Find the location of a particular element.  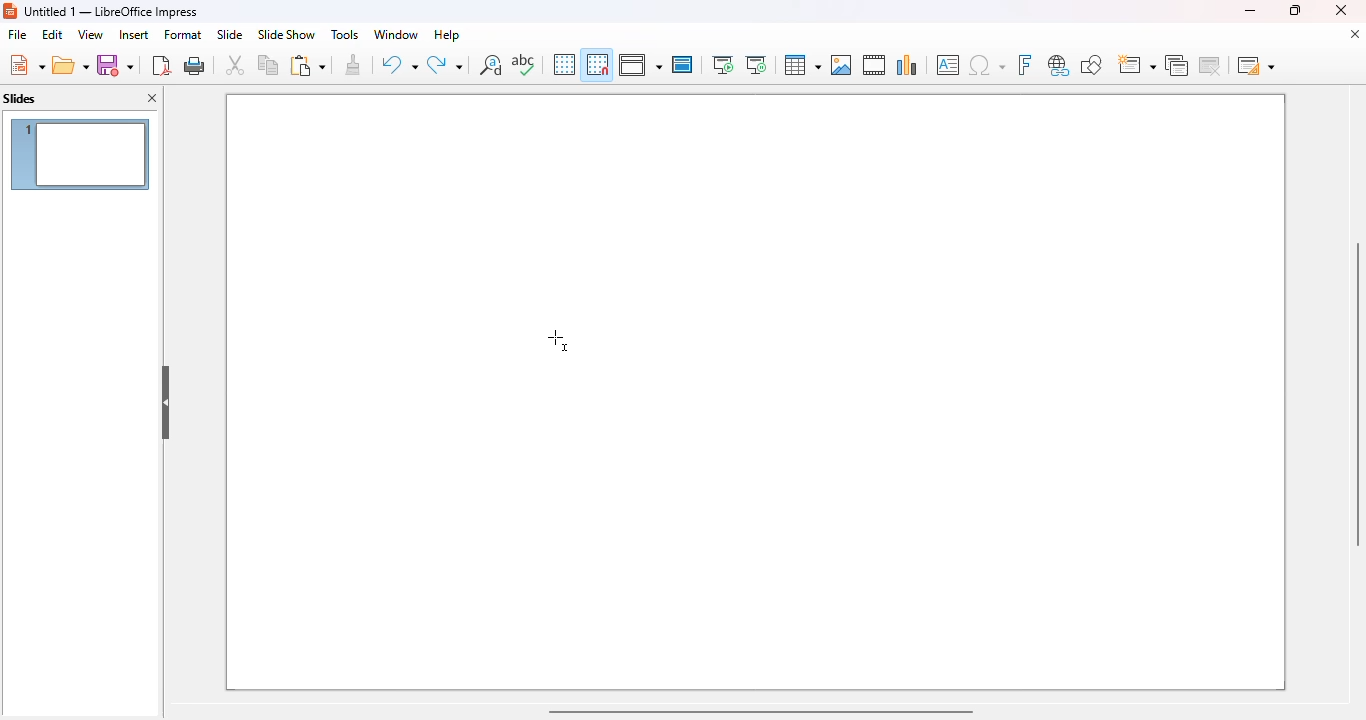

minimize is located at coordinates (1249, 10).